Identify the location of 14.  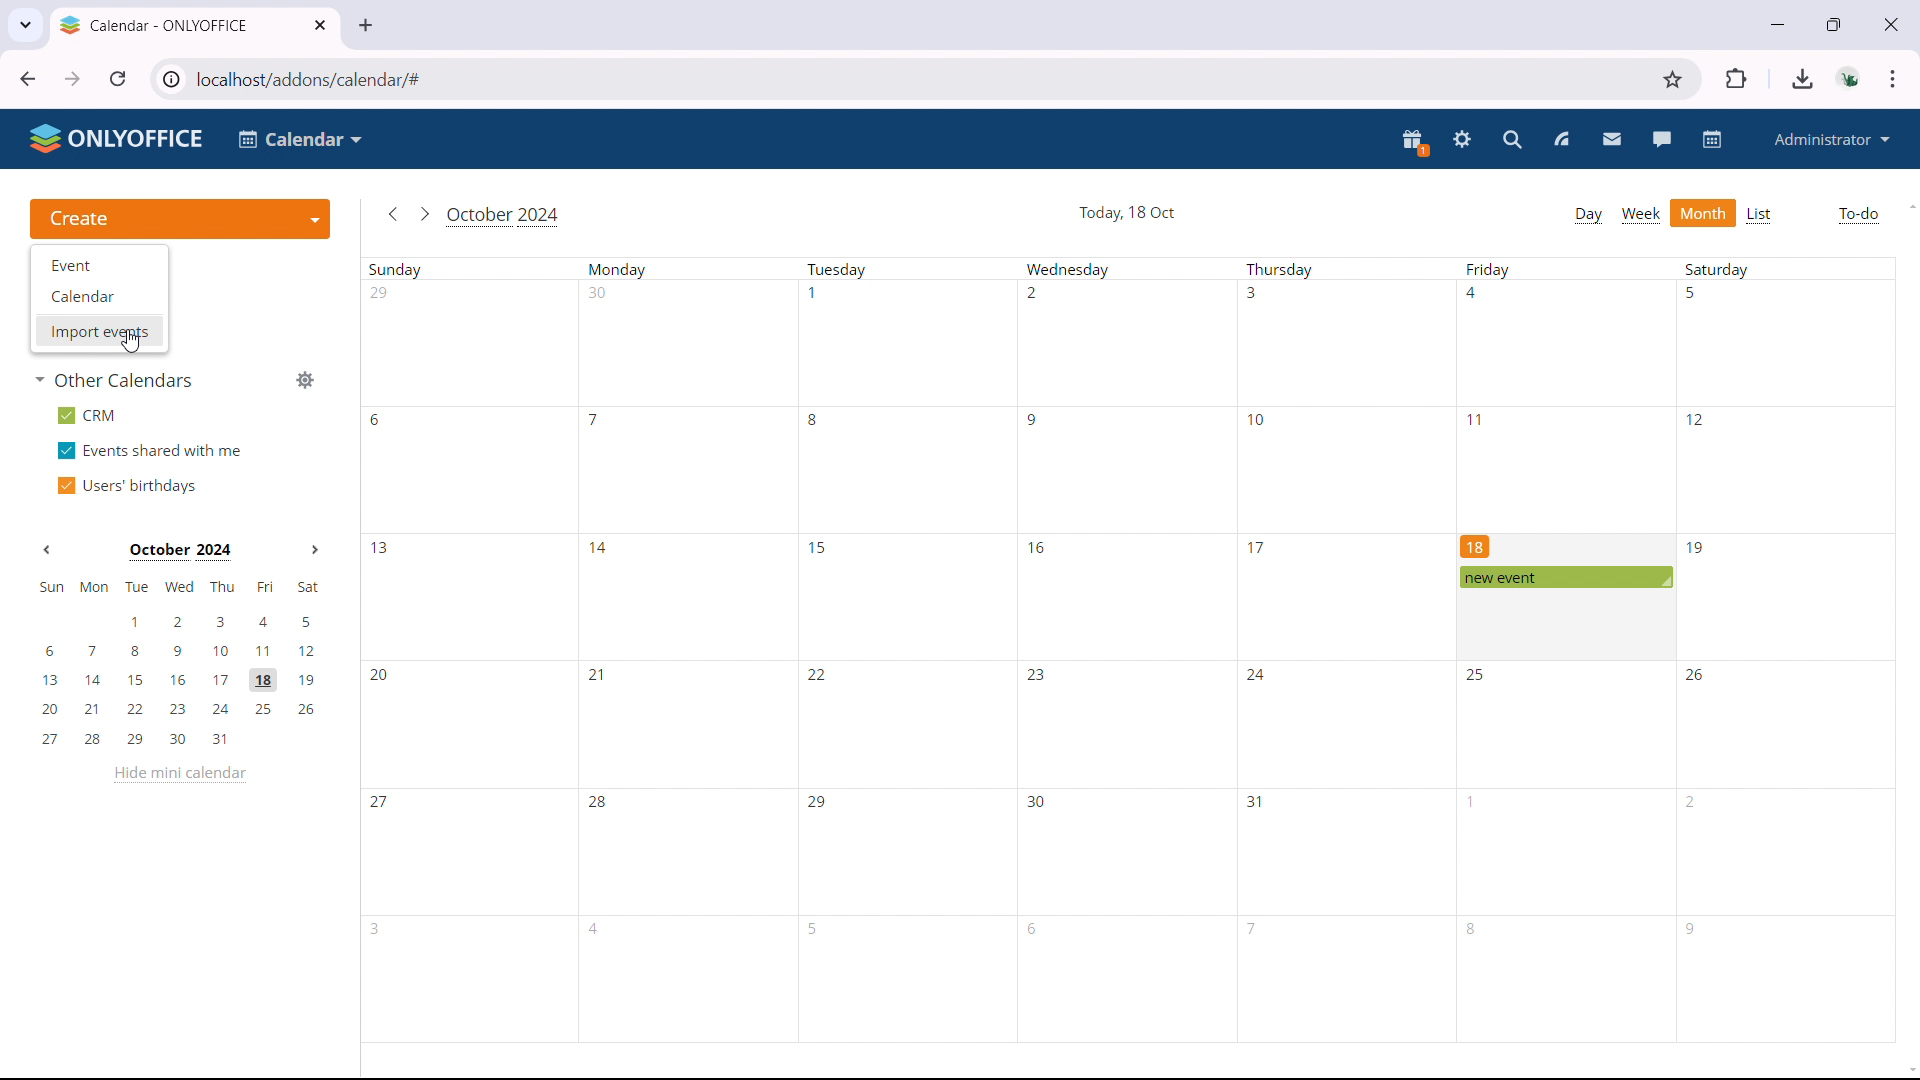
(602, 548).